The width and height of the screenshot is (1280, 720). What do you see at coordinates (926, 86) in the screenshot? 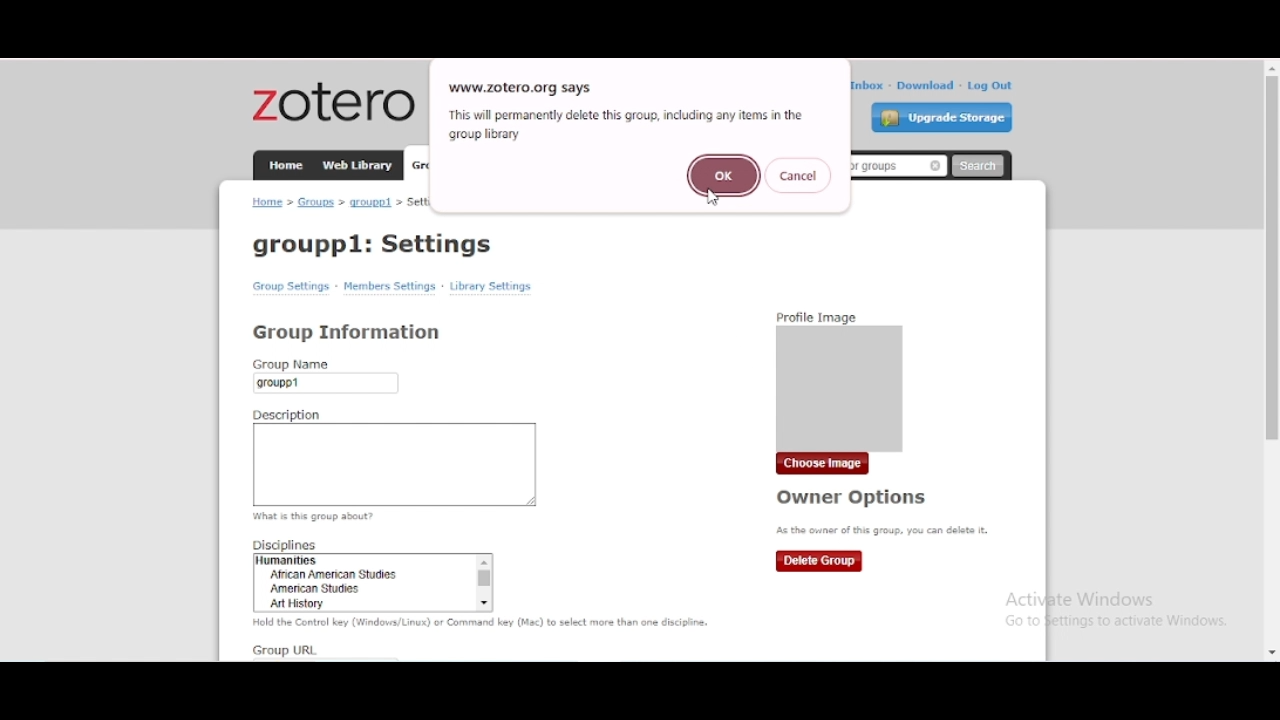
I see `download` at bounding box center [926, 86].